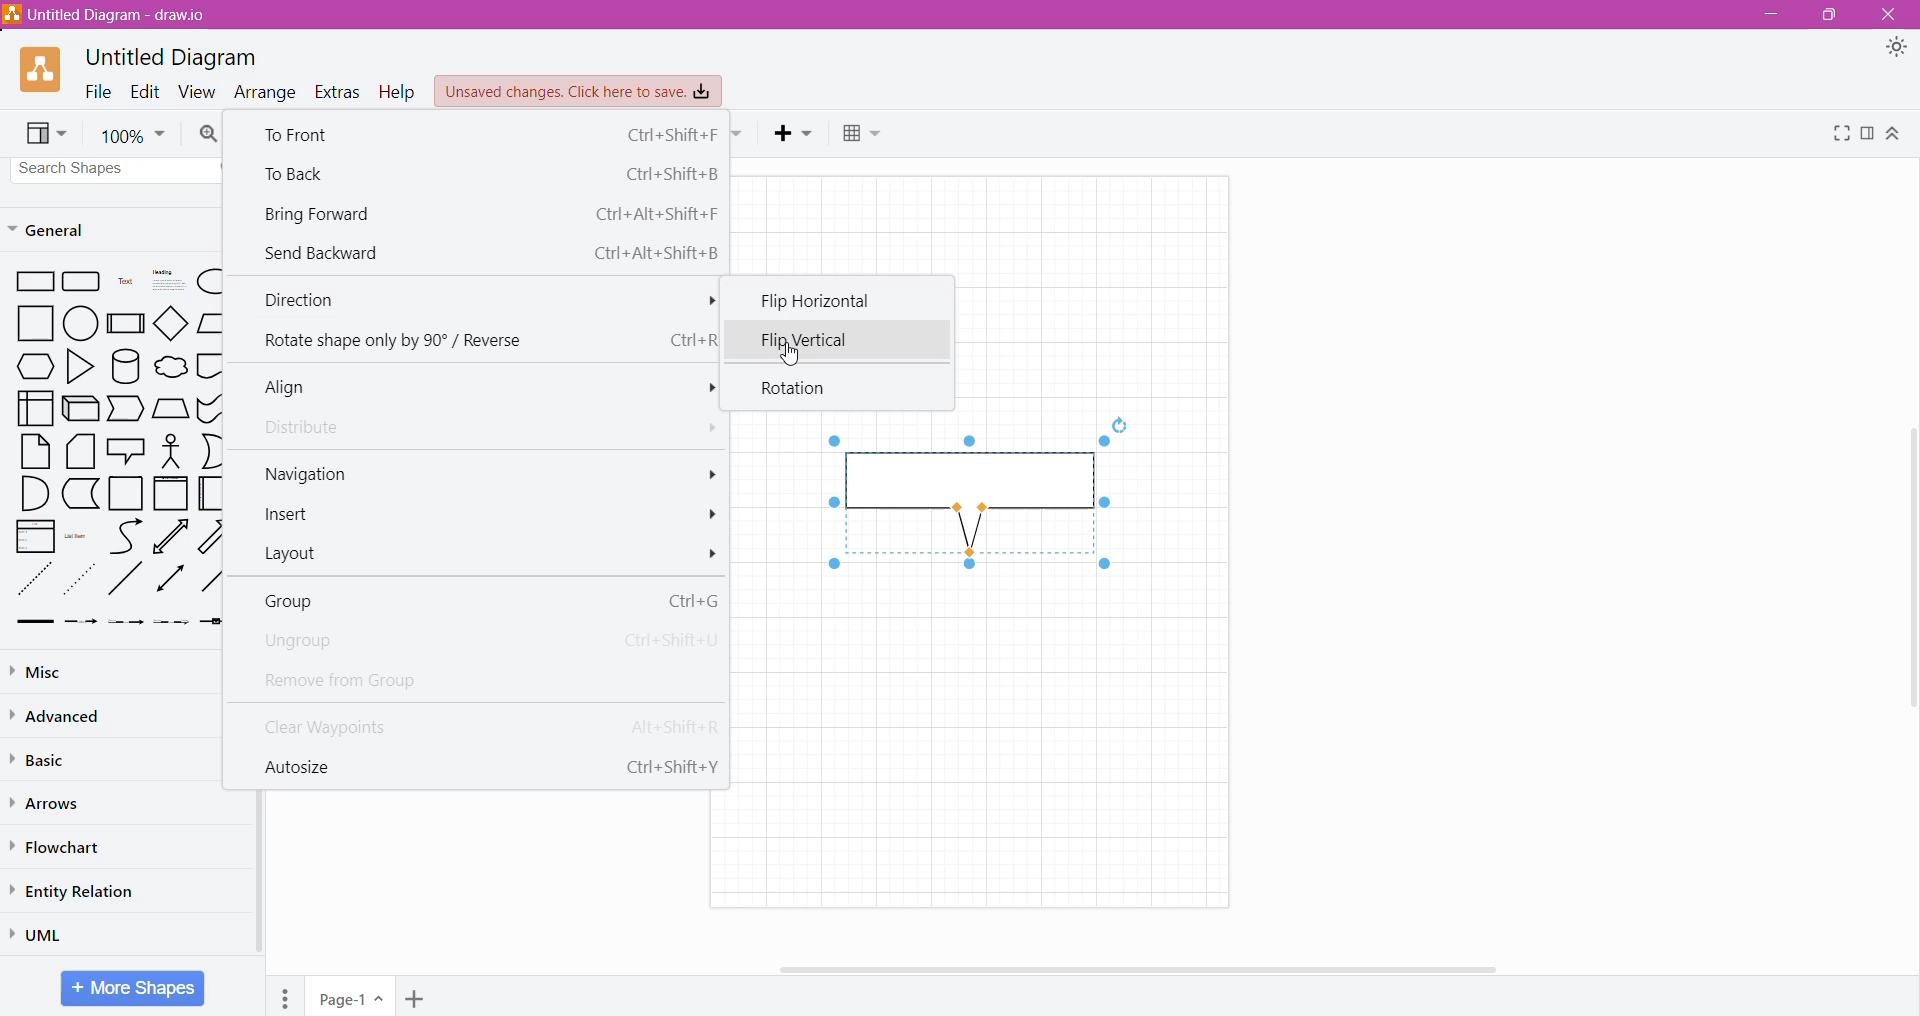 The image size is (1920, 1016). What do you see at coordinates (712, 515) in the screenshot?
I see `more` at bounding box center [712, 515].